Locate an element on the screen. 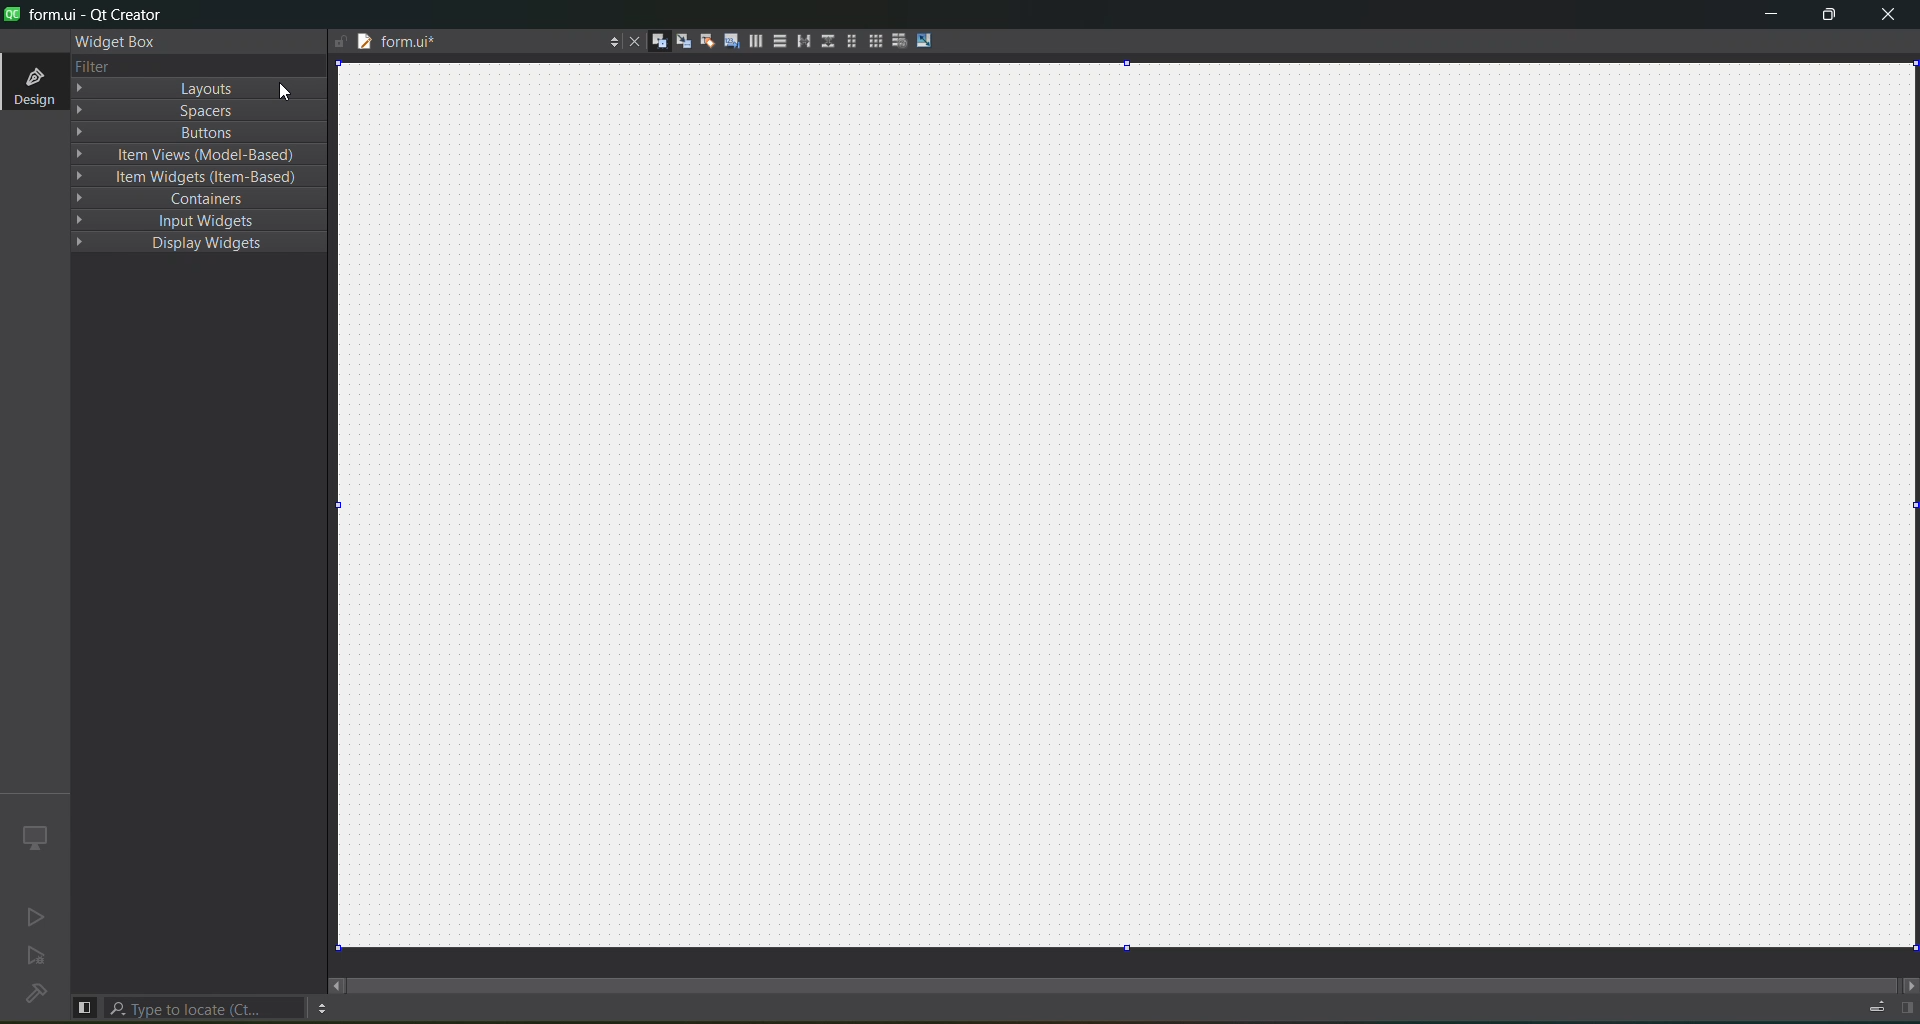 The image size is (1920, 1024). move left is located at coordinates (337, 985).